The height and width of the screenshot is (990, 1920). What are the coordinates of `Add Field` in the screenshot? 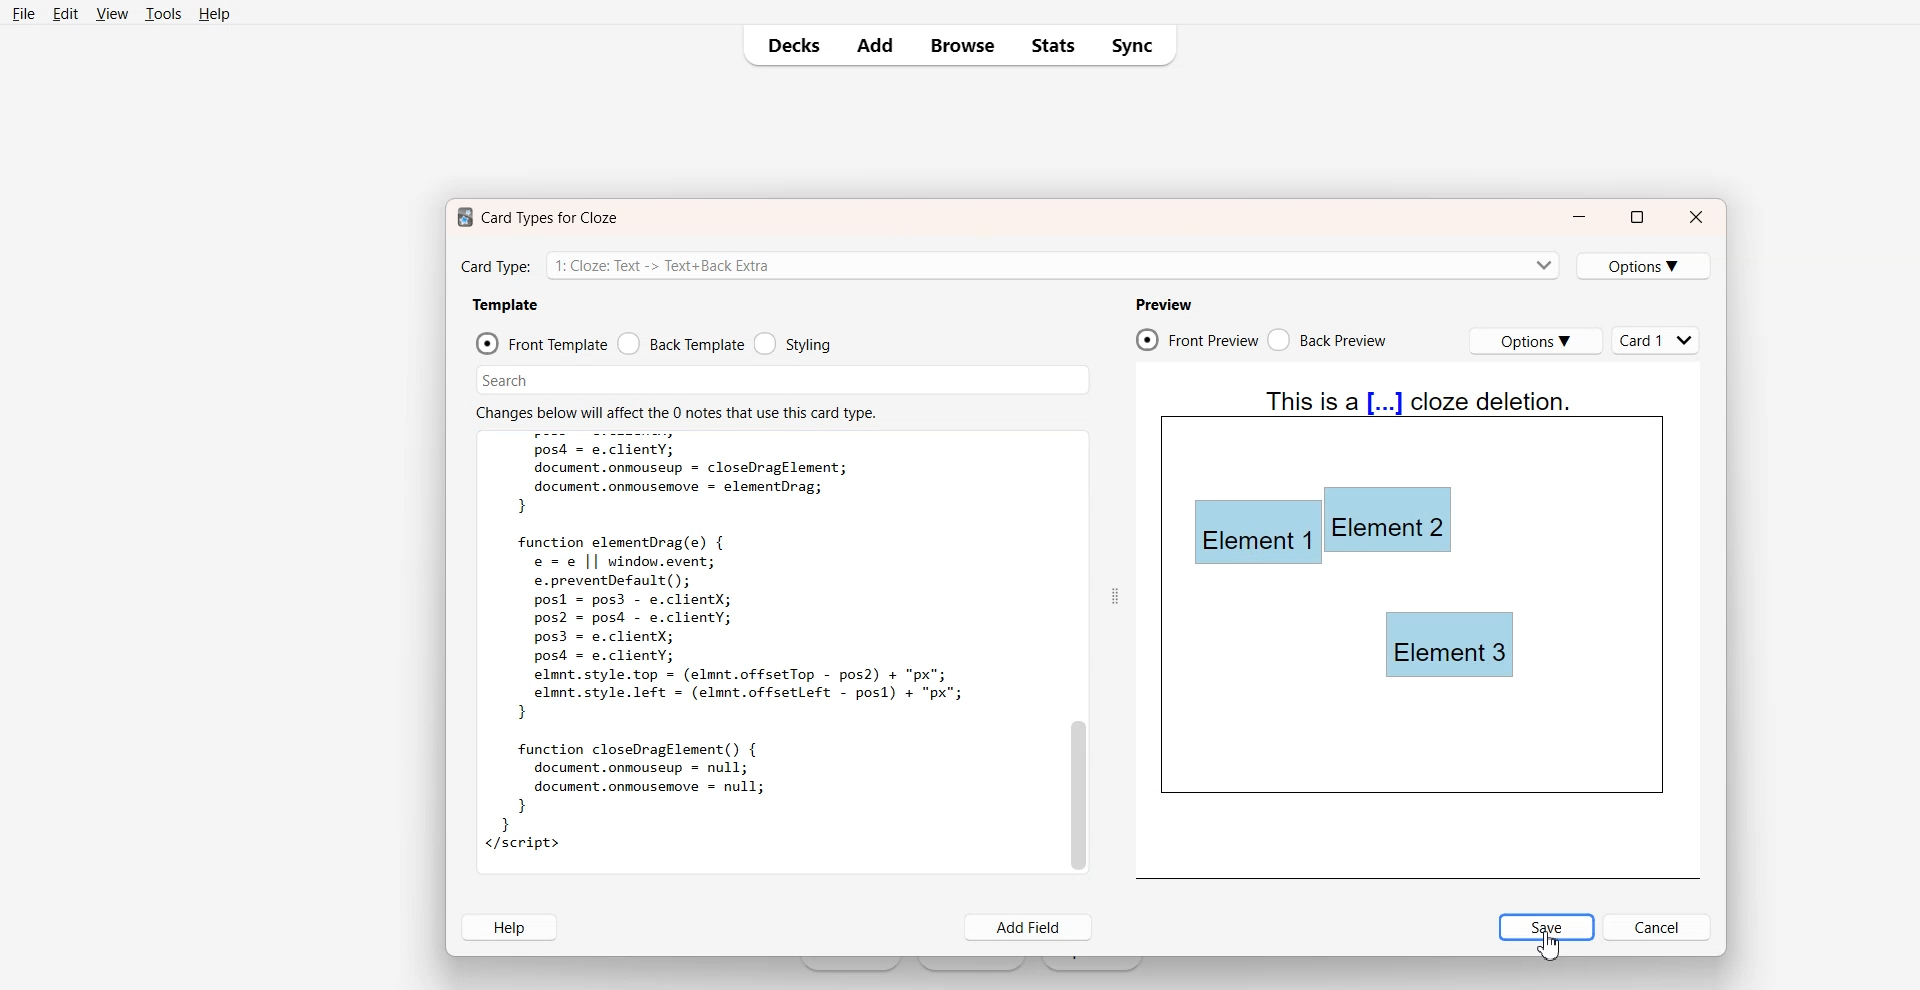 It's located at (1030, 928).